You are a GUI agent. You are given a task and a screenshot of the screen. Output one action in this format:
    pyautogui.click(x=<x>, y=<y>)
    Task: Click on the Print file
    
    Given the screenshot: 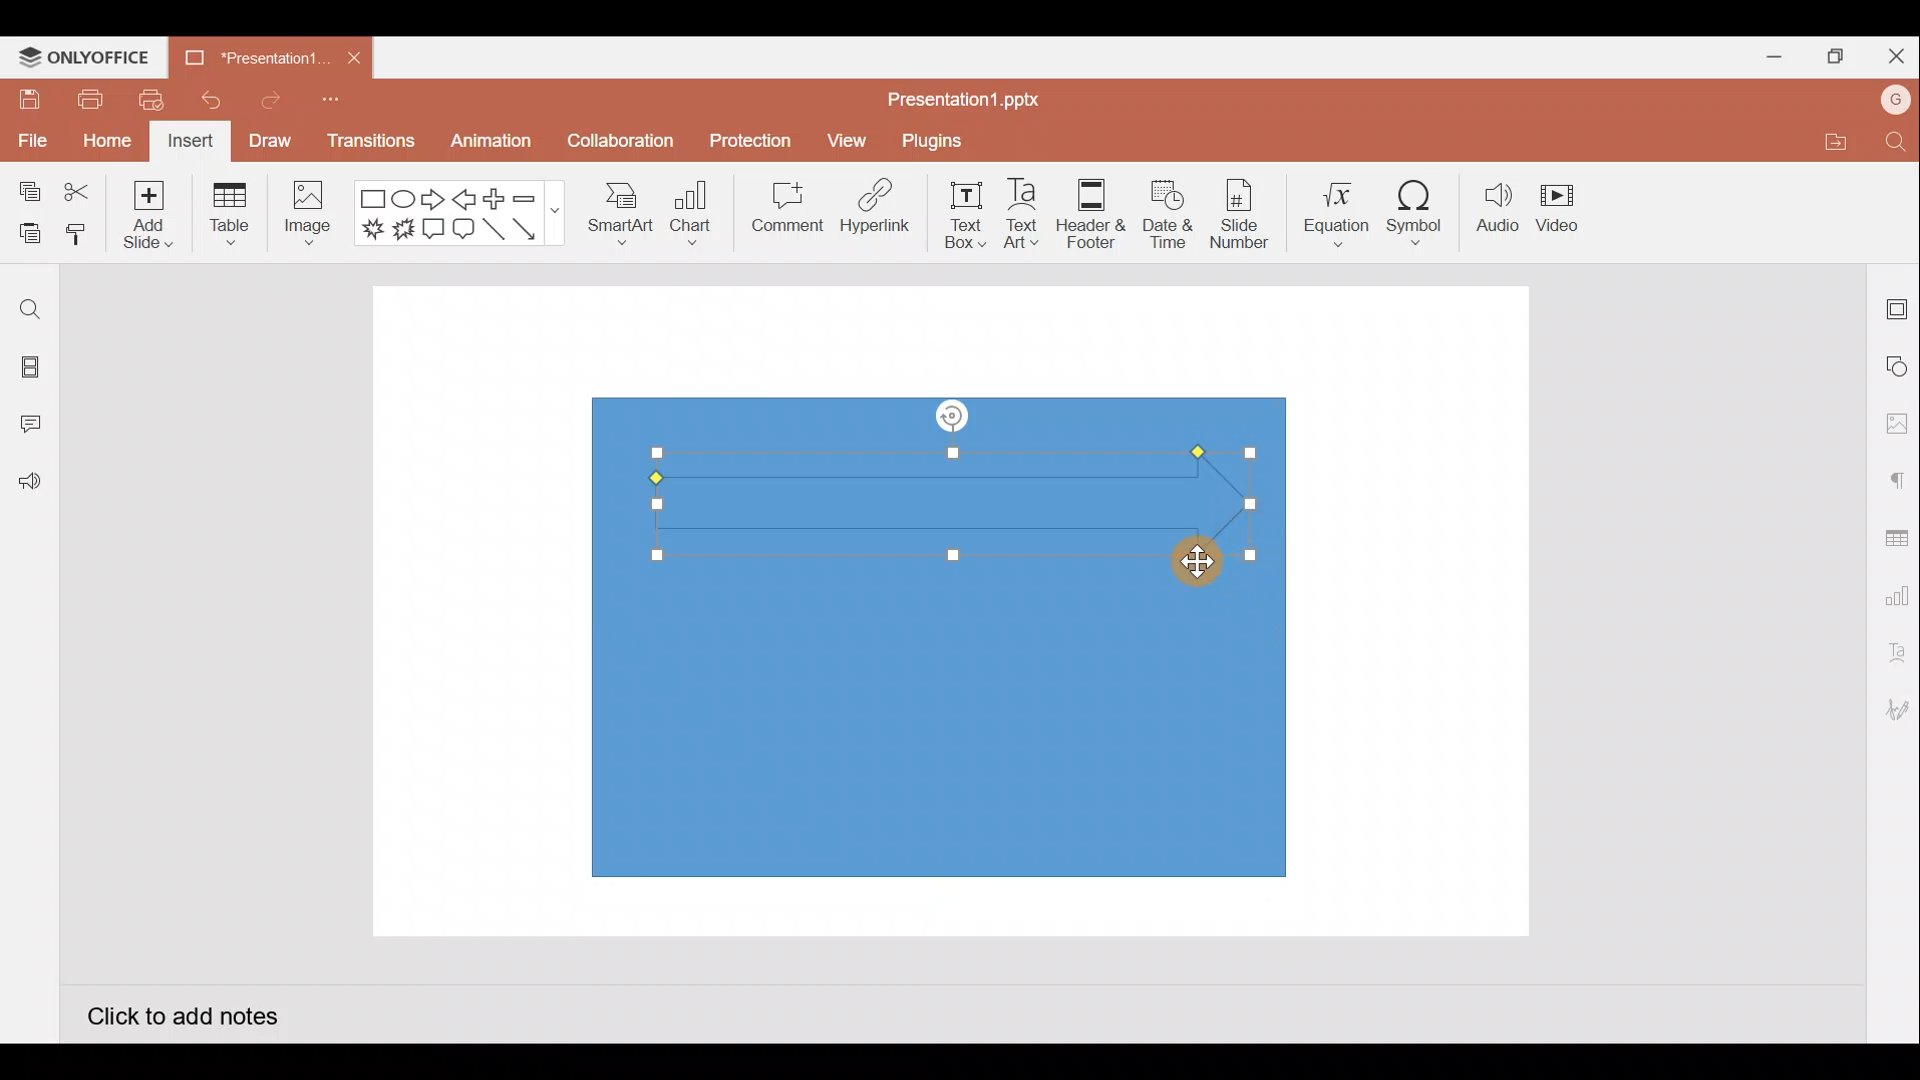 What is the action you would take?
    pyautogui.click(x=88, y=98)
    